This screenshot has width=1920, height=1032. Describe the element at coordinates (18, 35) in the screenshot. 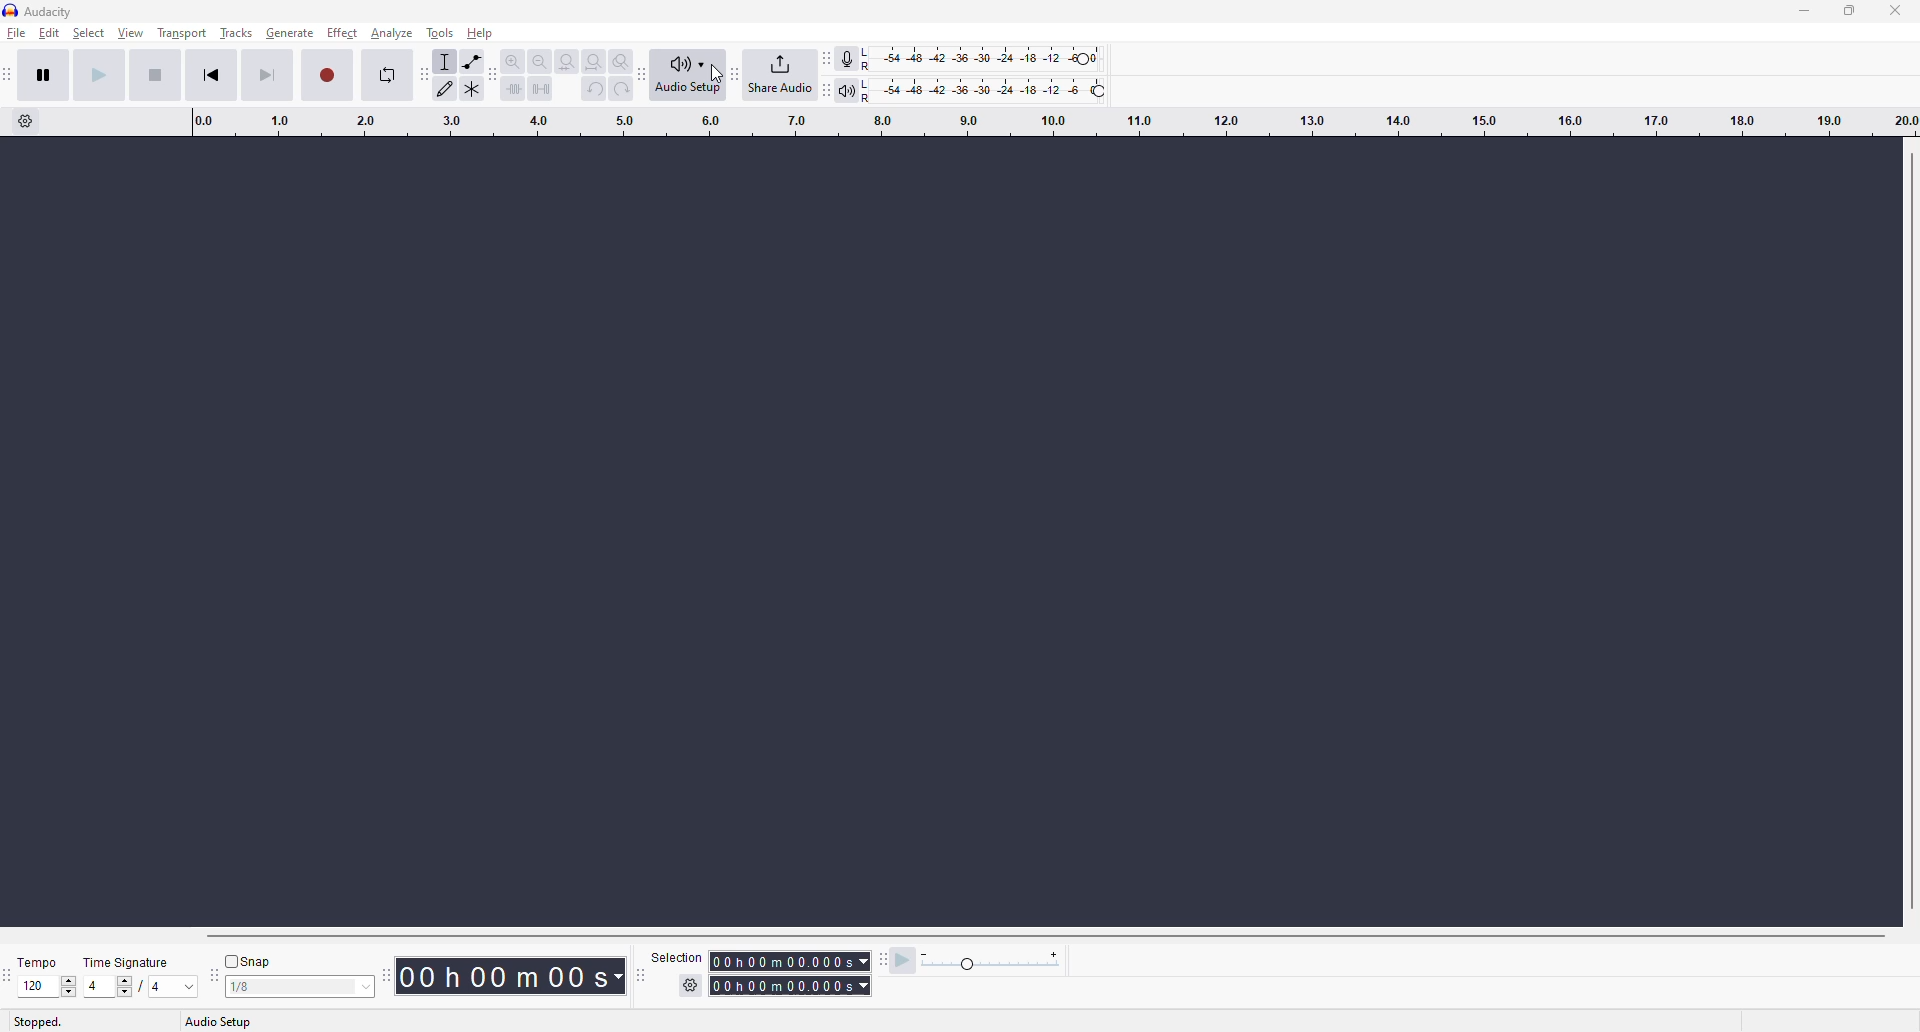

I see `file` at that location.